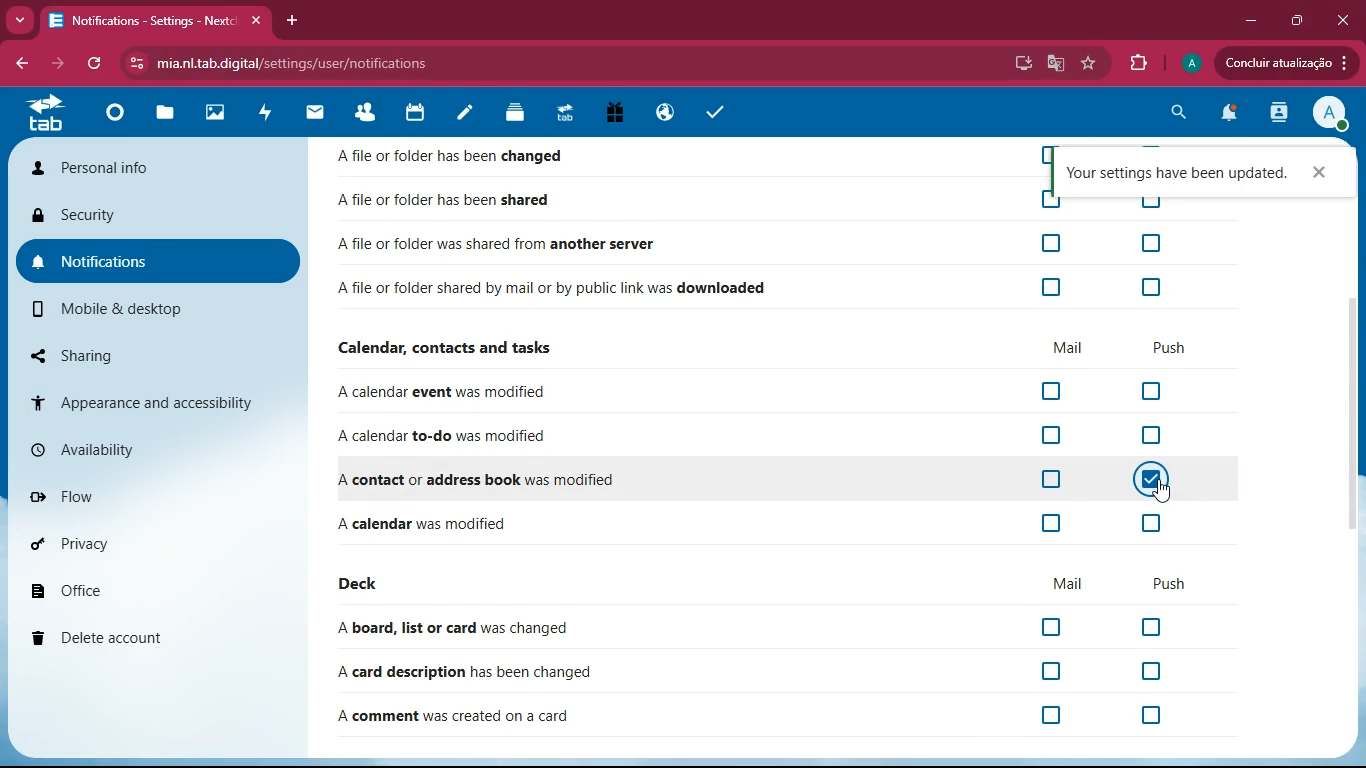  I want to click on off, so click(1153, 671).